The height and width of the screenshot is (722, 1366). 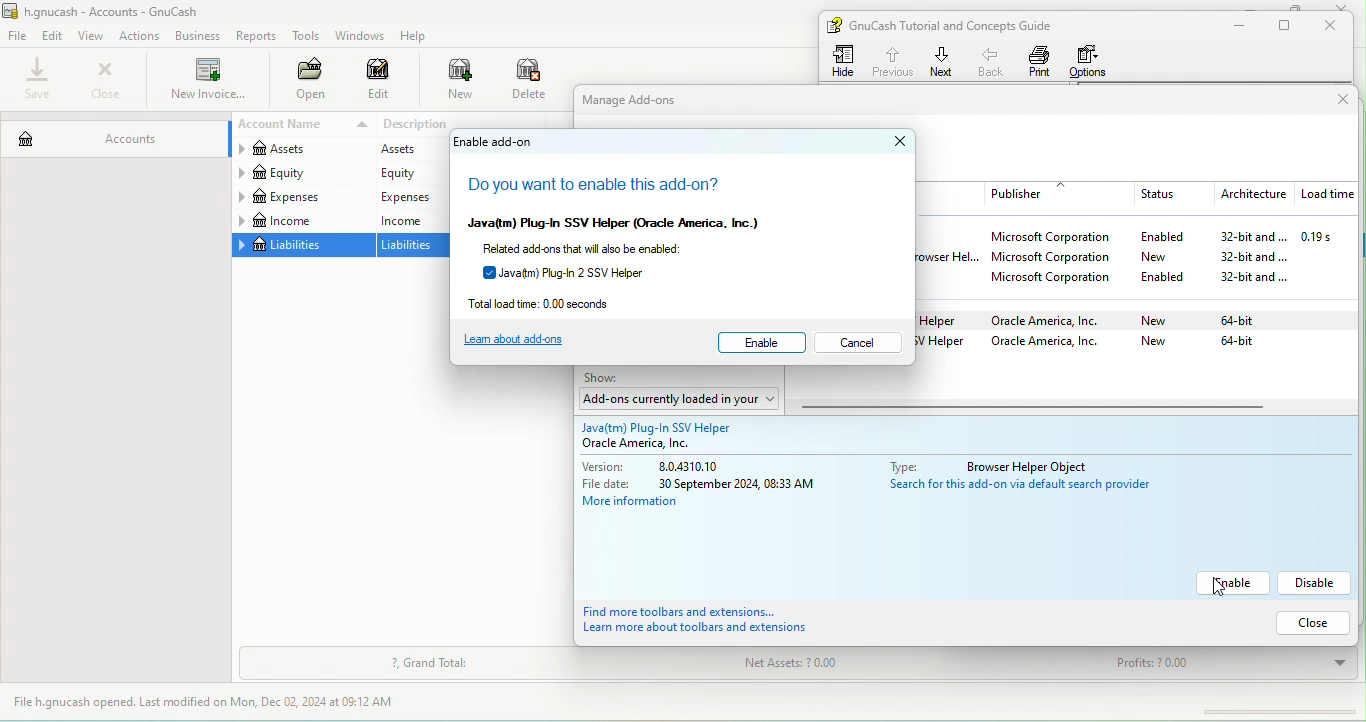 What do you see at coordinates (1234, 583) in the screenshot?
I see `enable` at bounding box center [1234, 583].